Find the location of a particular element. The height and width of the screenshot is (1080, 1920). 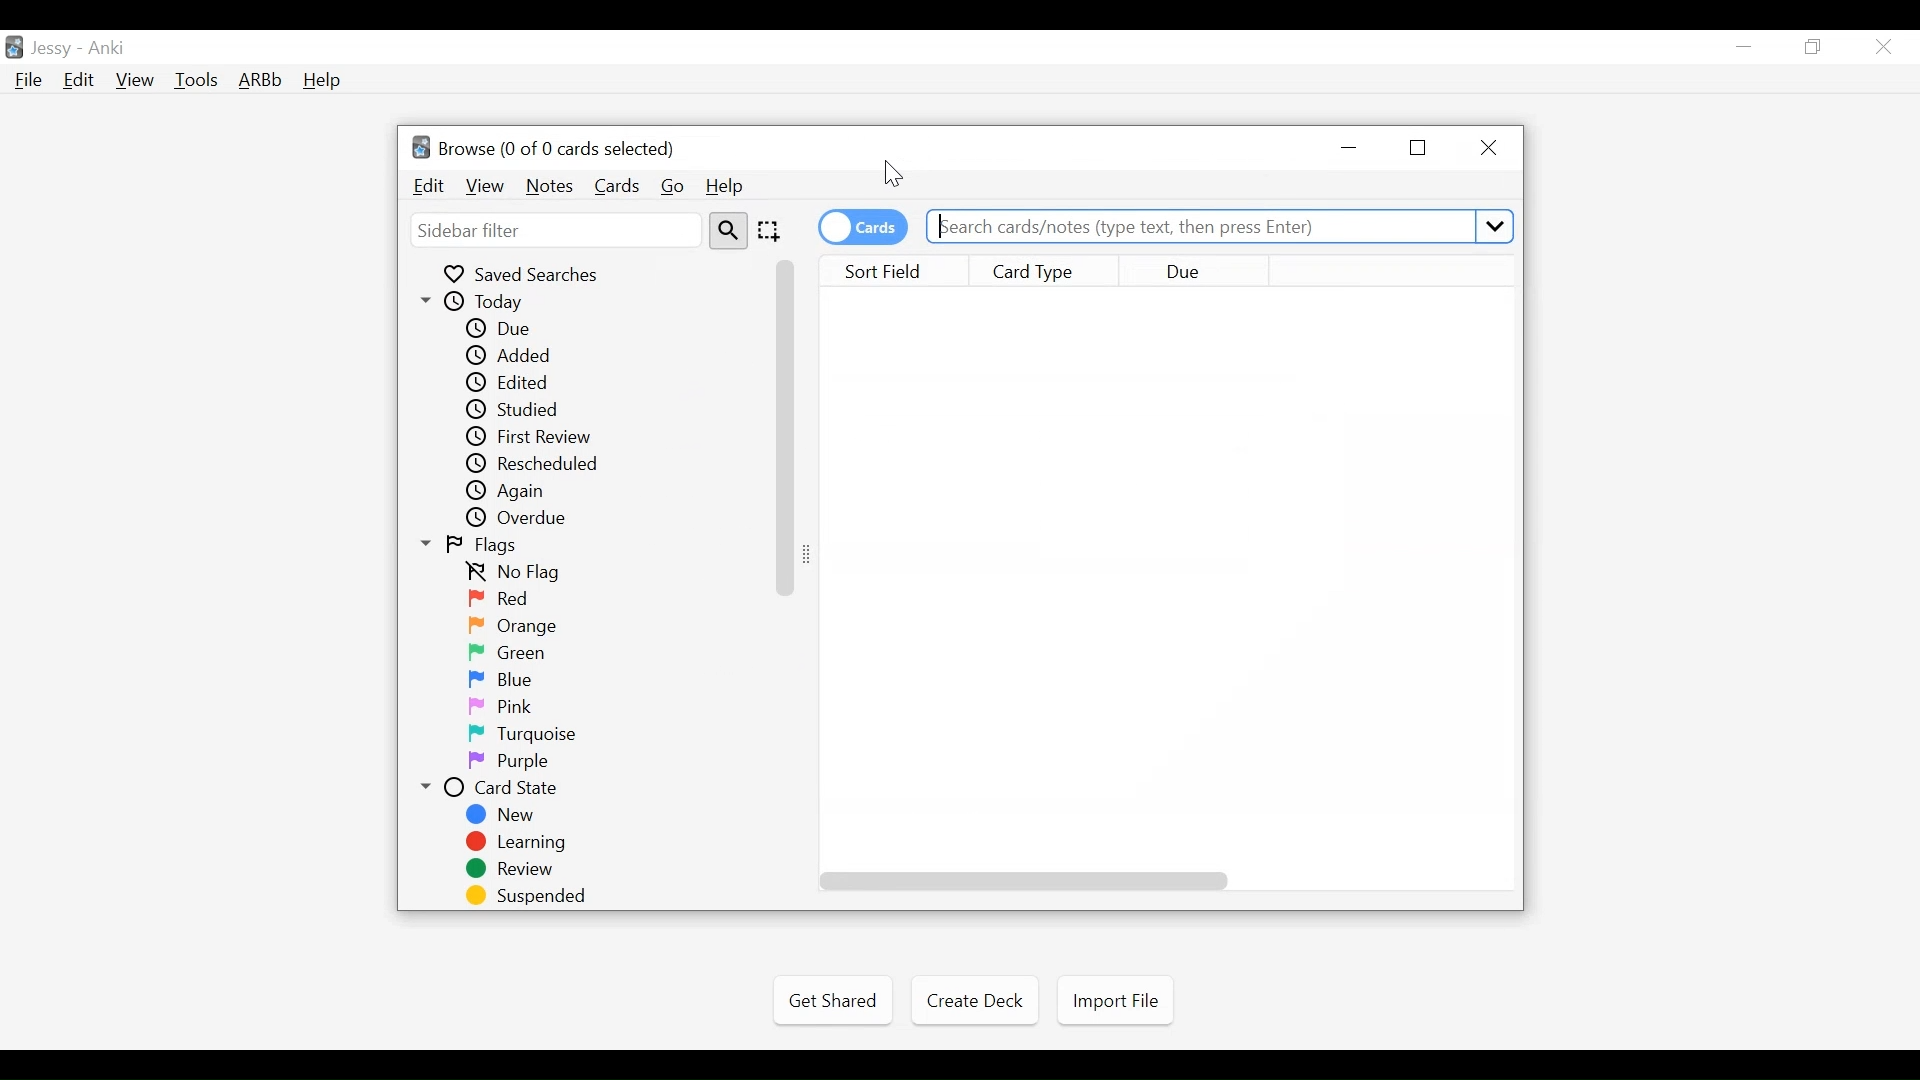

Flags is located at coordinates (482, 546).